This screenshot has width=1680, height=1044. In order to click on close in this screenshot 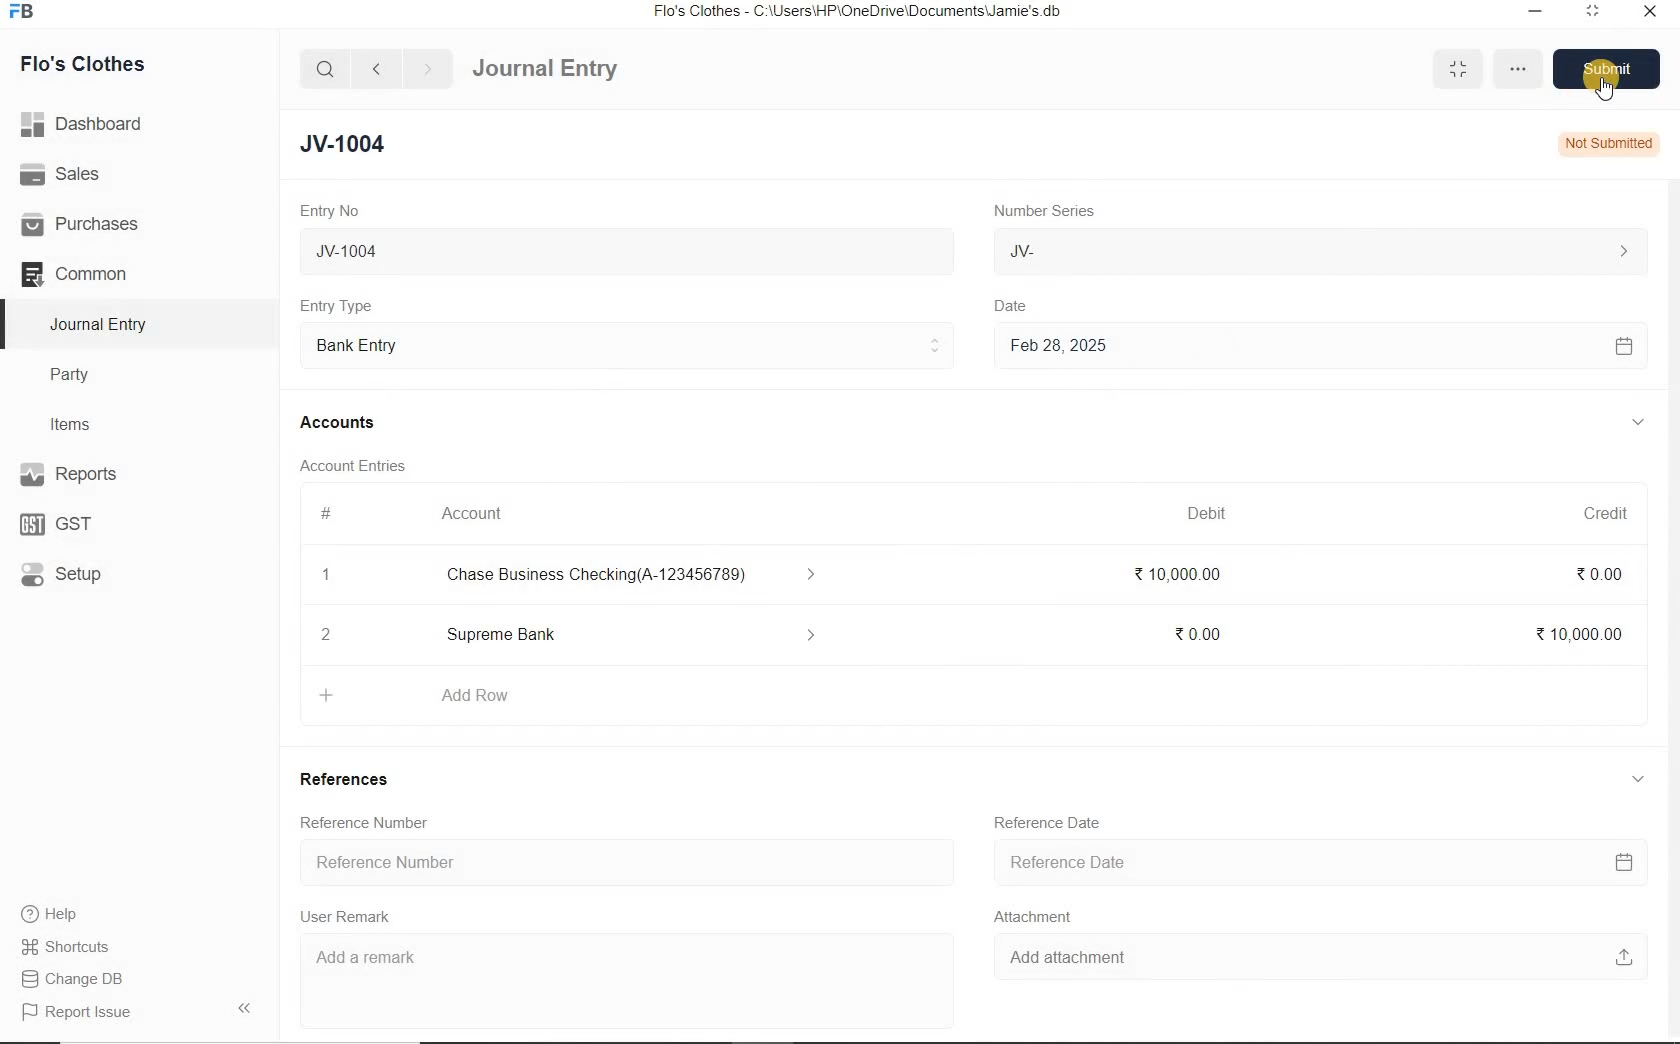, I will do `click(1649, 10)`.